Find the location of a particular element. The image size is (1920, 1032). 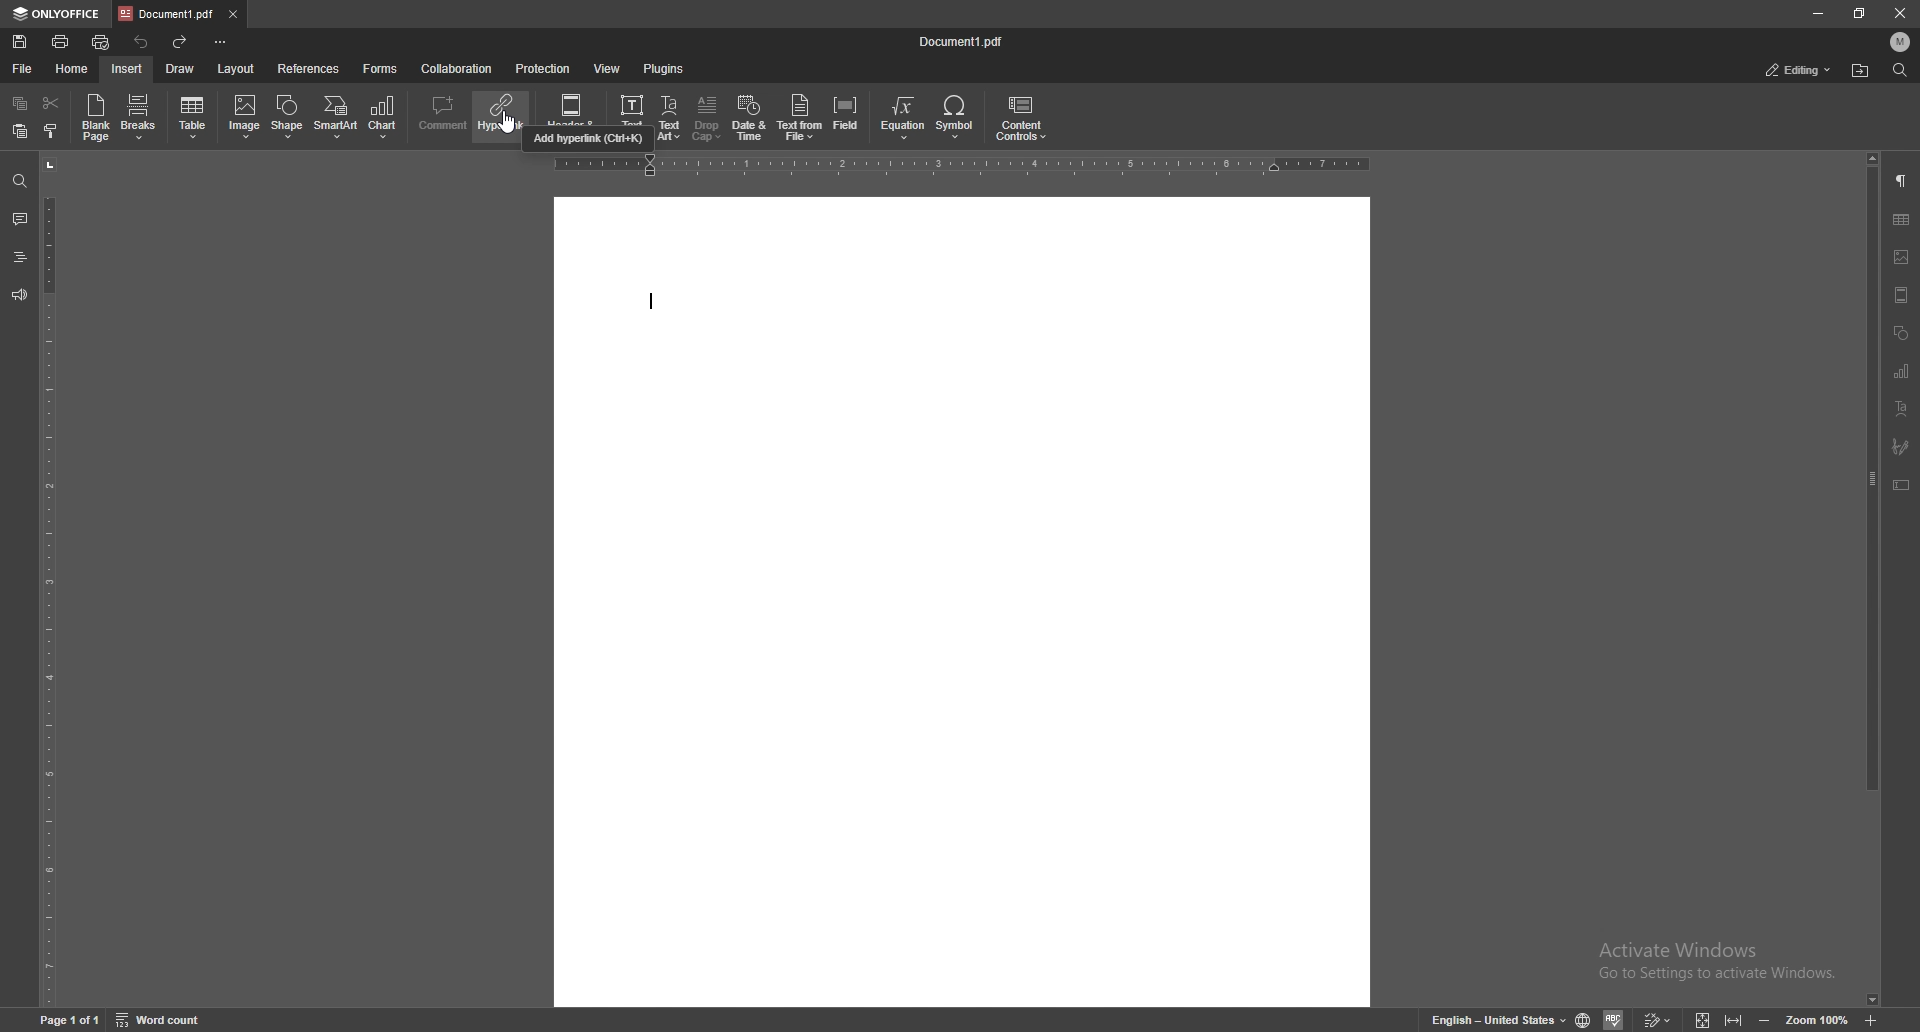

plugins is located at coordinates (663, 68).